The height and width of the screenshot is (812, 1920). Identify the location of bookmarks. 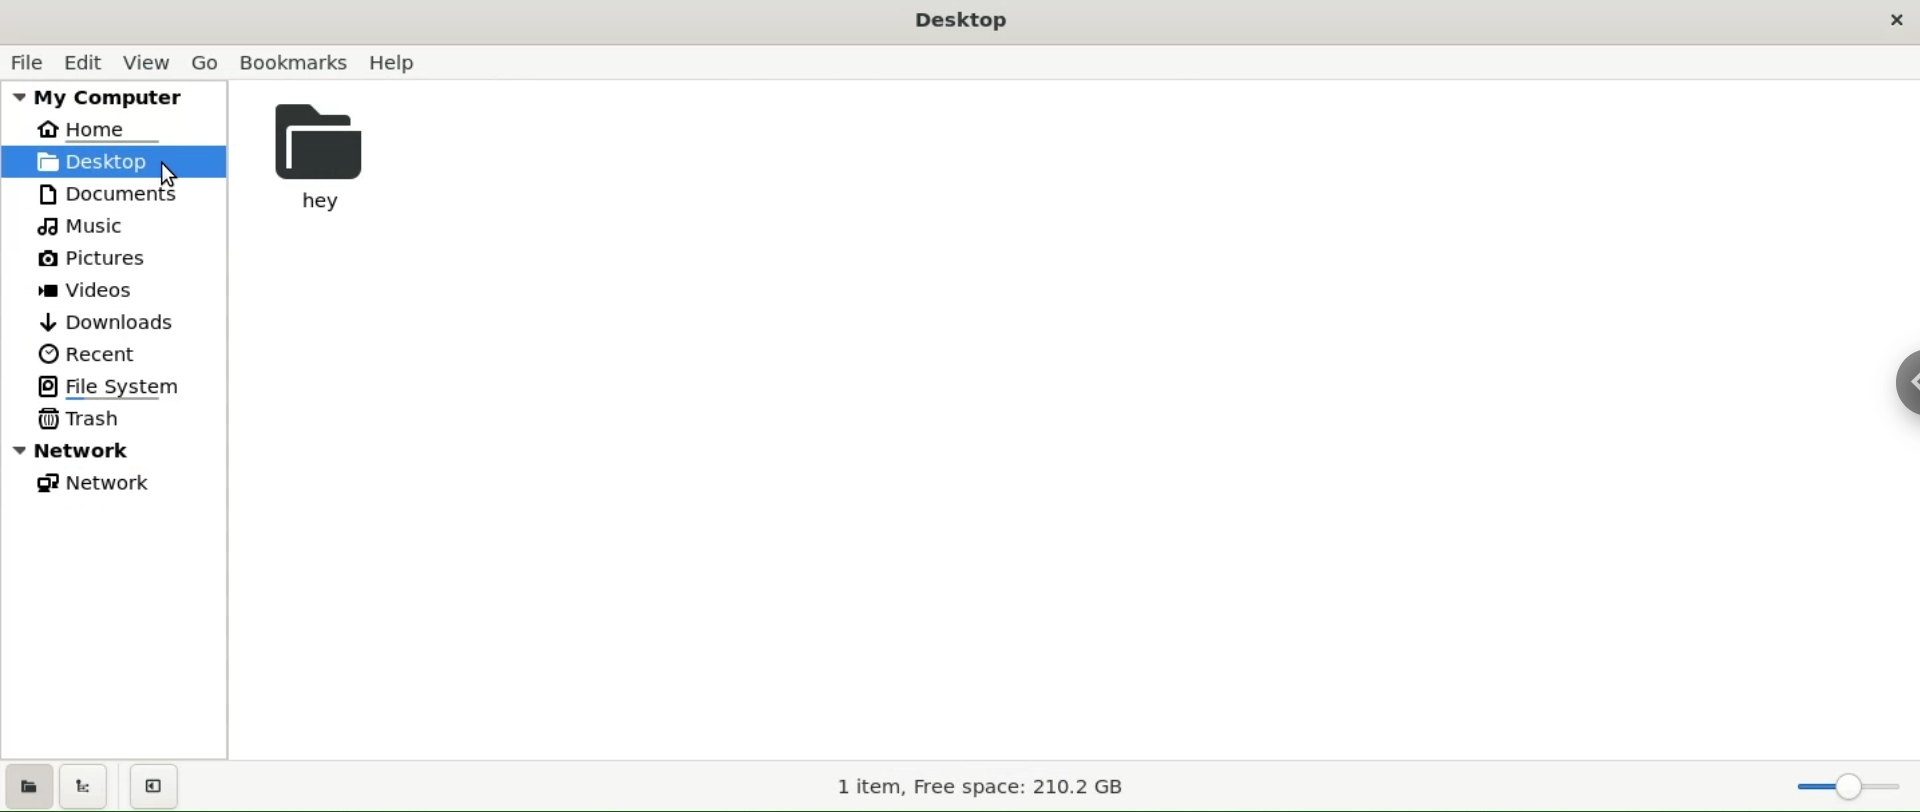
(297, 63).